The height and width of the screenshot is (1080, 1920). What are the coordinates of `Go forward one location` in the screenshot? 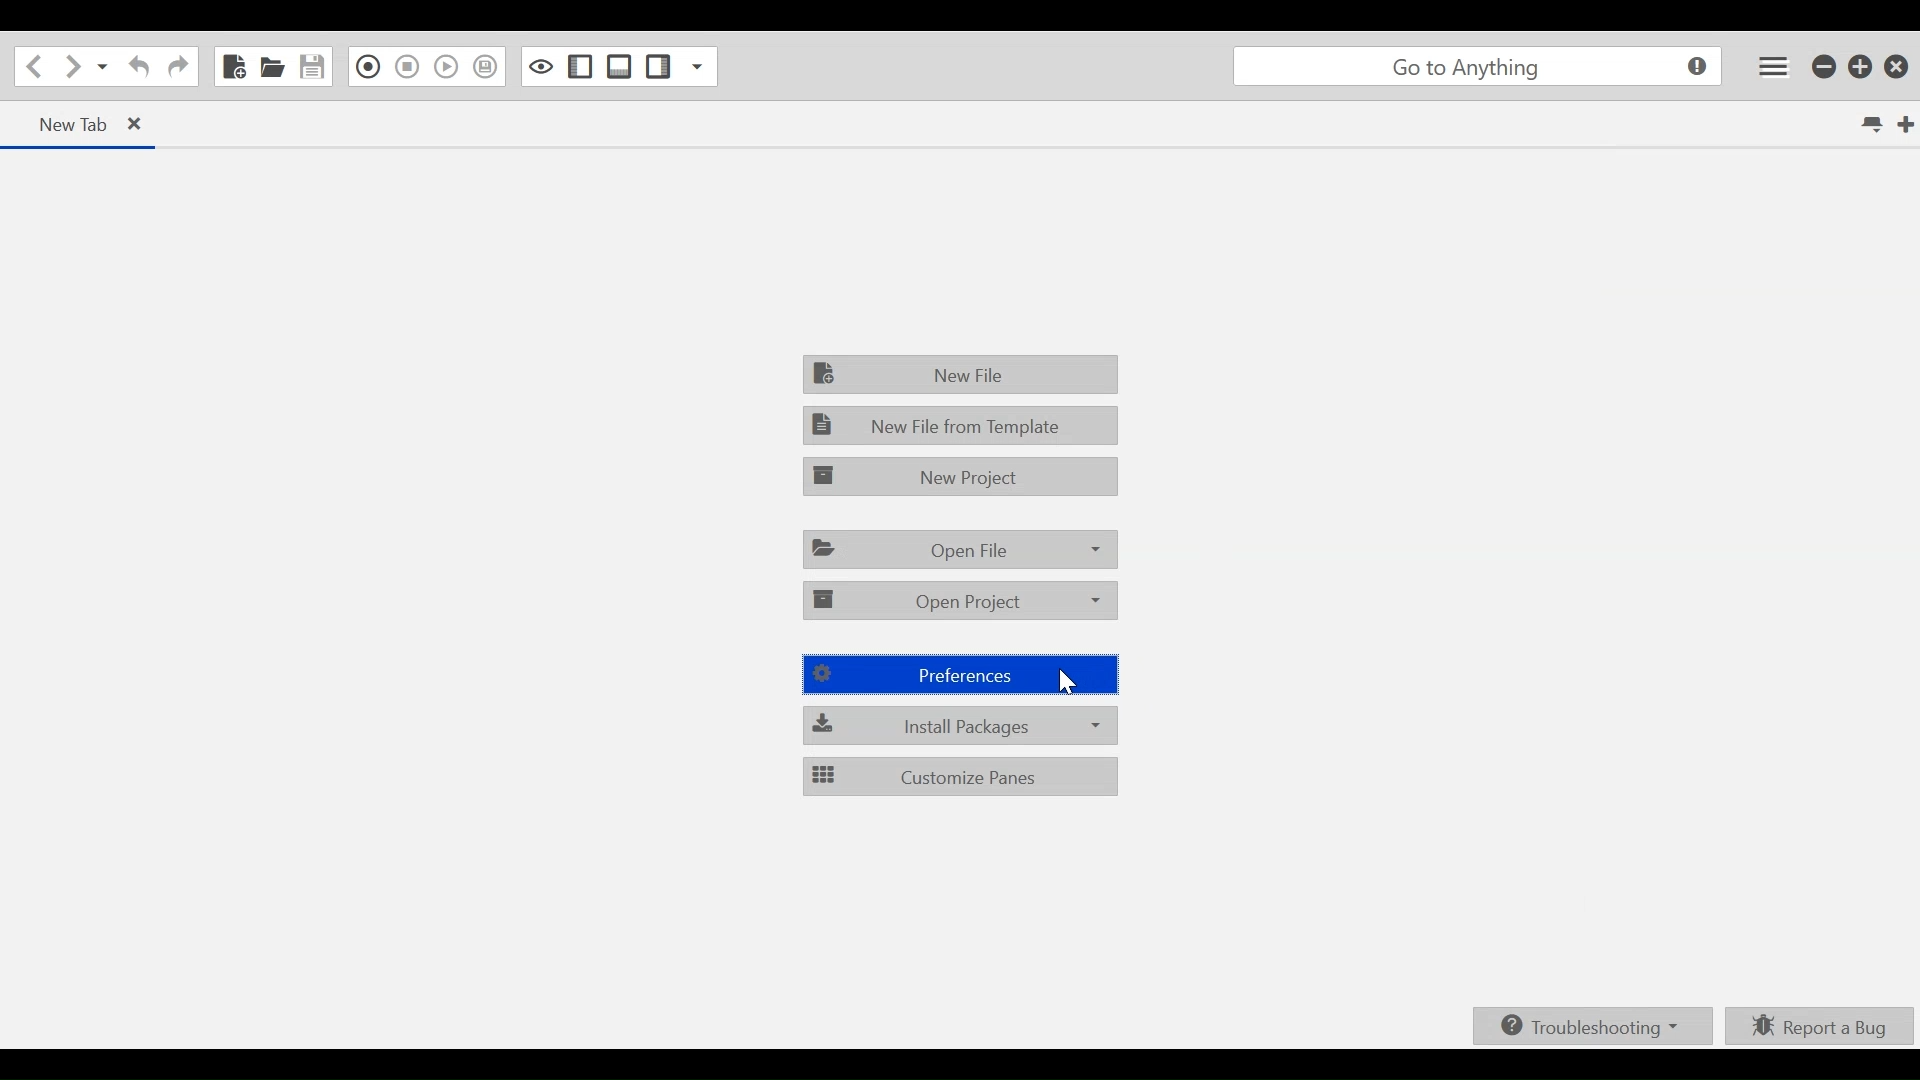 It's located at (71, 68).